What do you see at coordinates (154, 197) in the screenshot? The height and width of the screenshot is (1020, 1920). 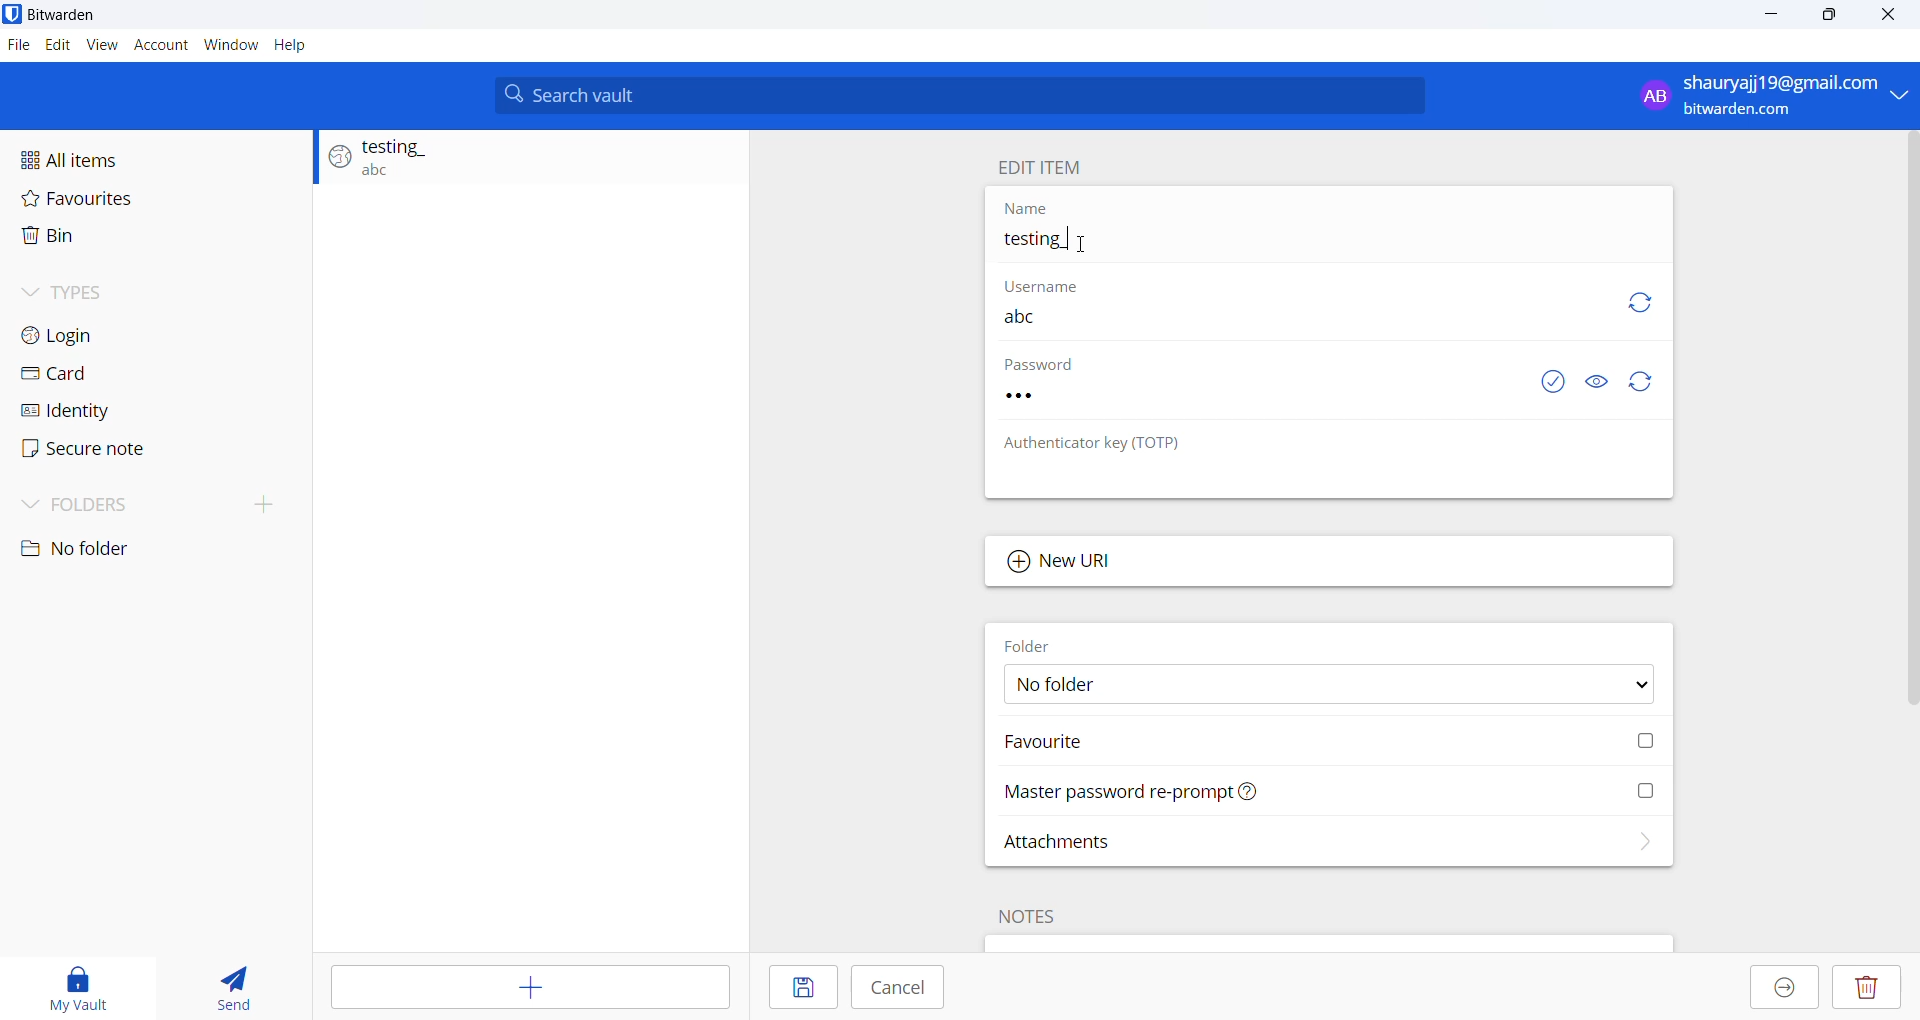 I see `Favourites` at bounding box center [154, 197].